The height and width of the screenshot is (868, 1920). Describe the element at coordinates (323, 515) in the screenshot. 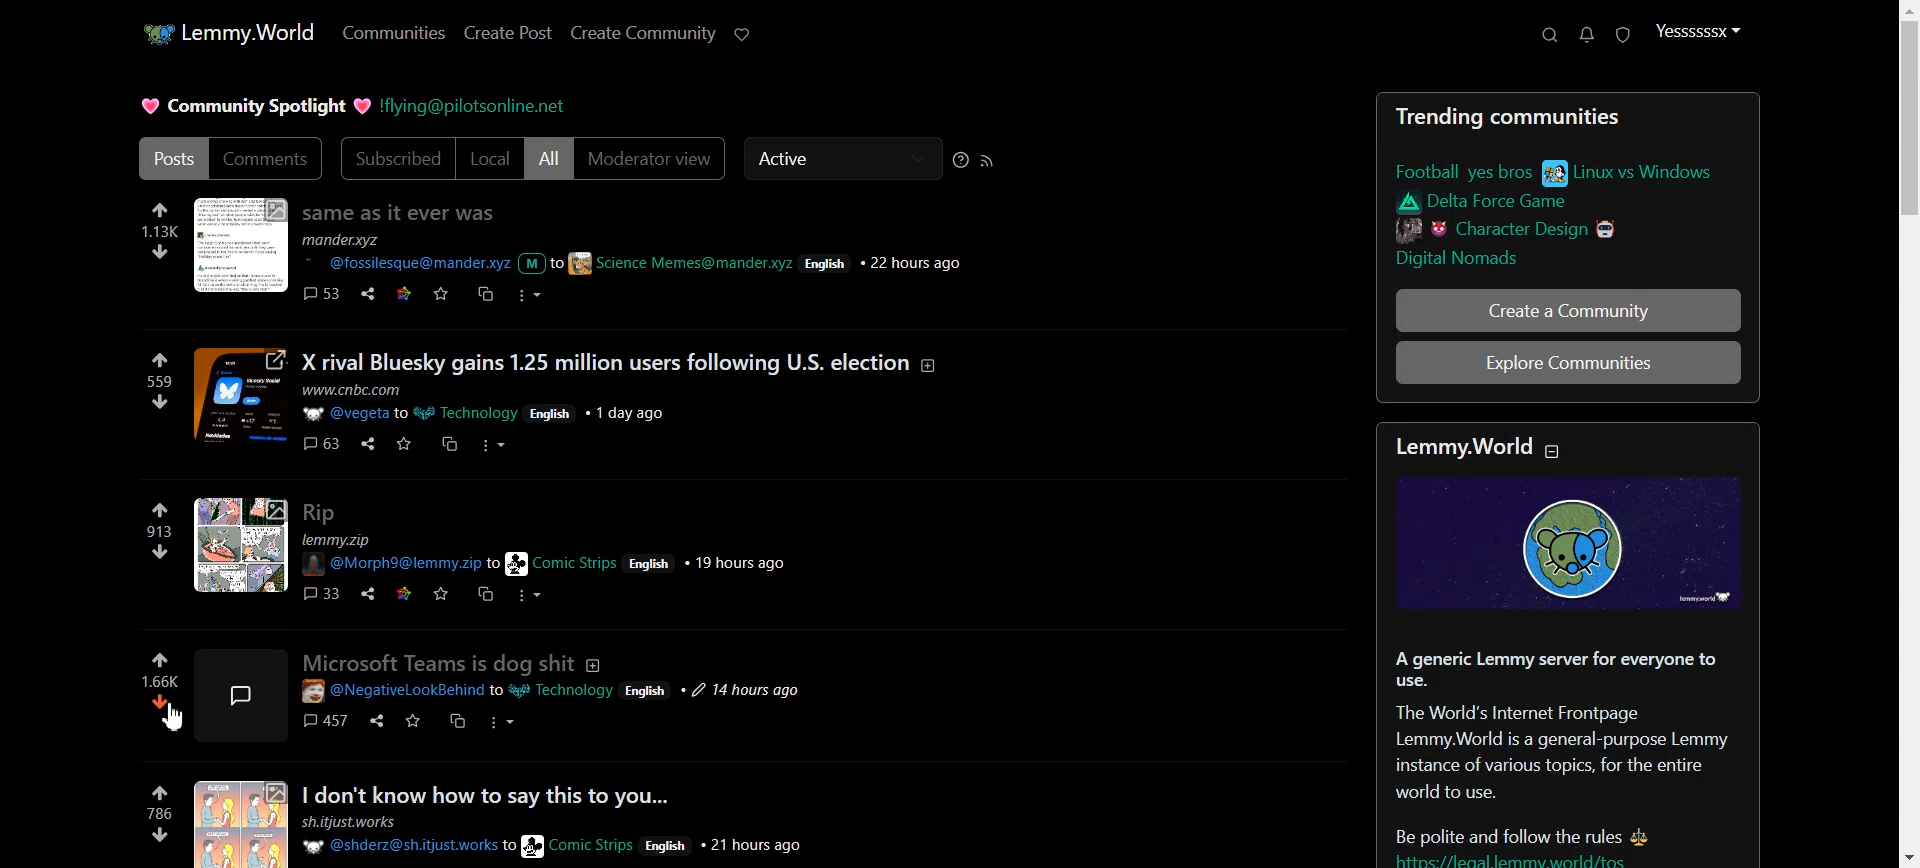

I see `posts` at that location.